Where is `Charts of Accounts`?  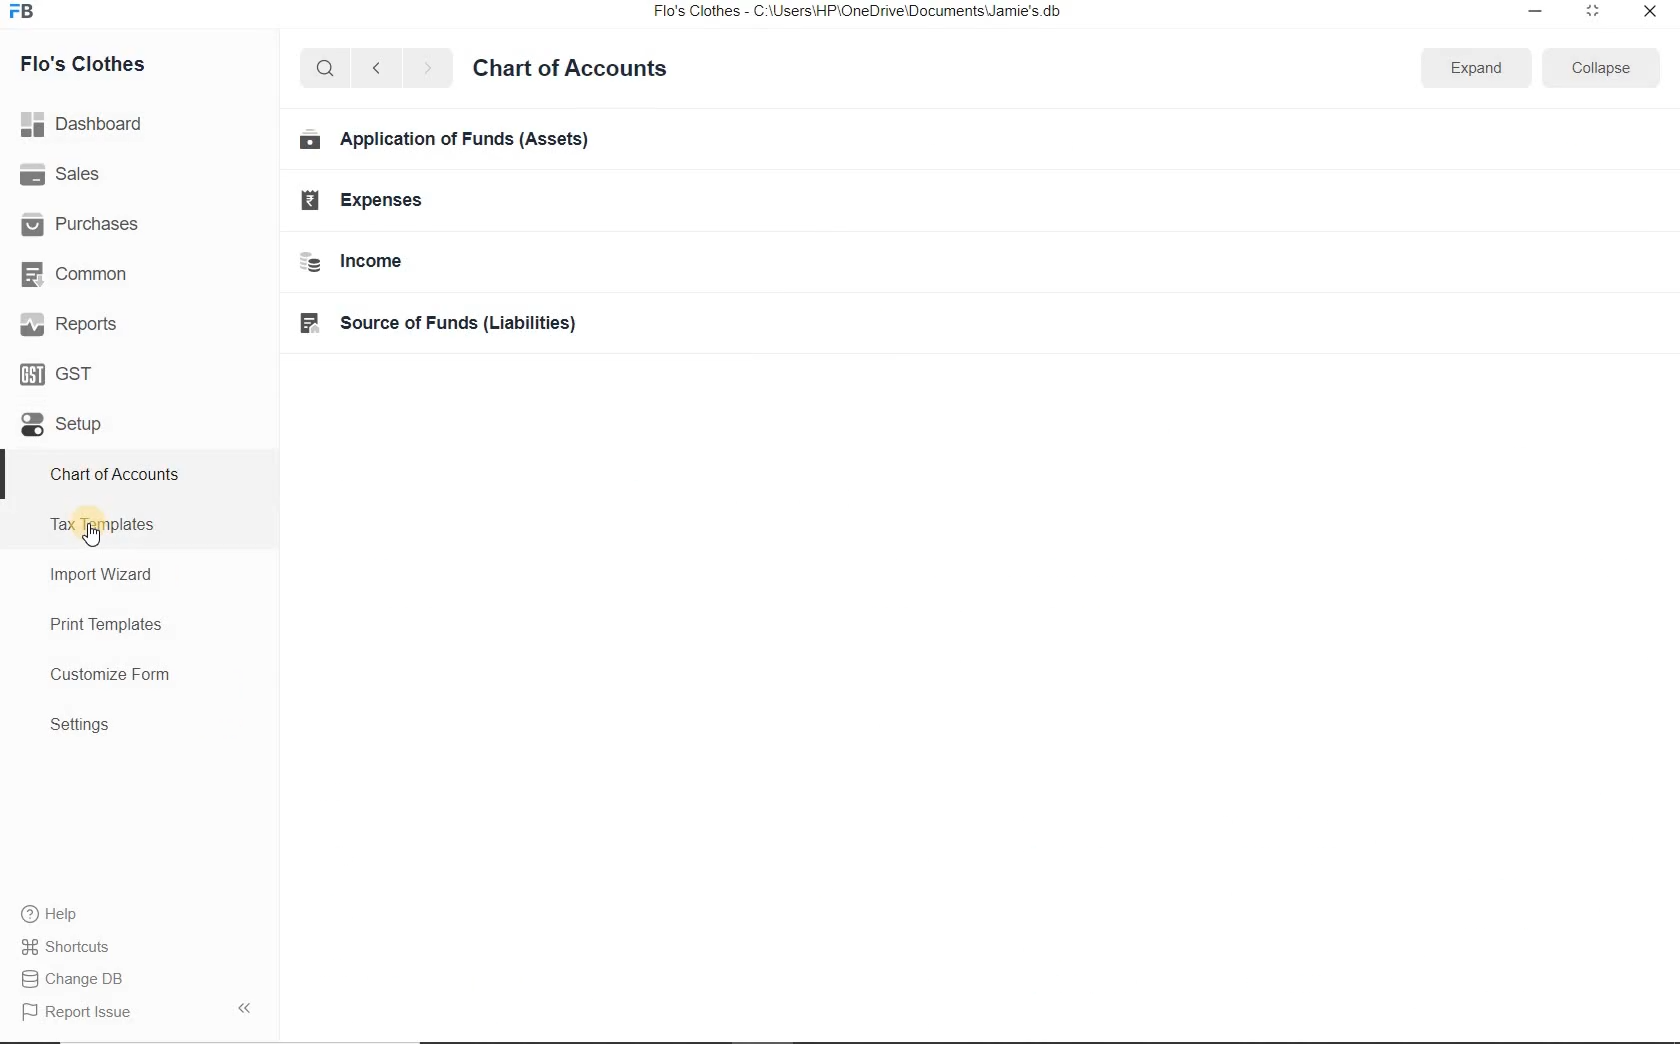
Charts of Accounts is located at coordinates (569, 67).